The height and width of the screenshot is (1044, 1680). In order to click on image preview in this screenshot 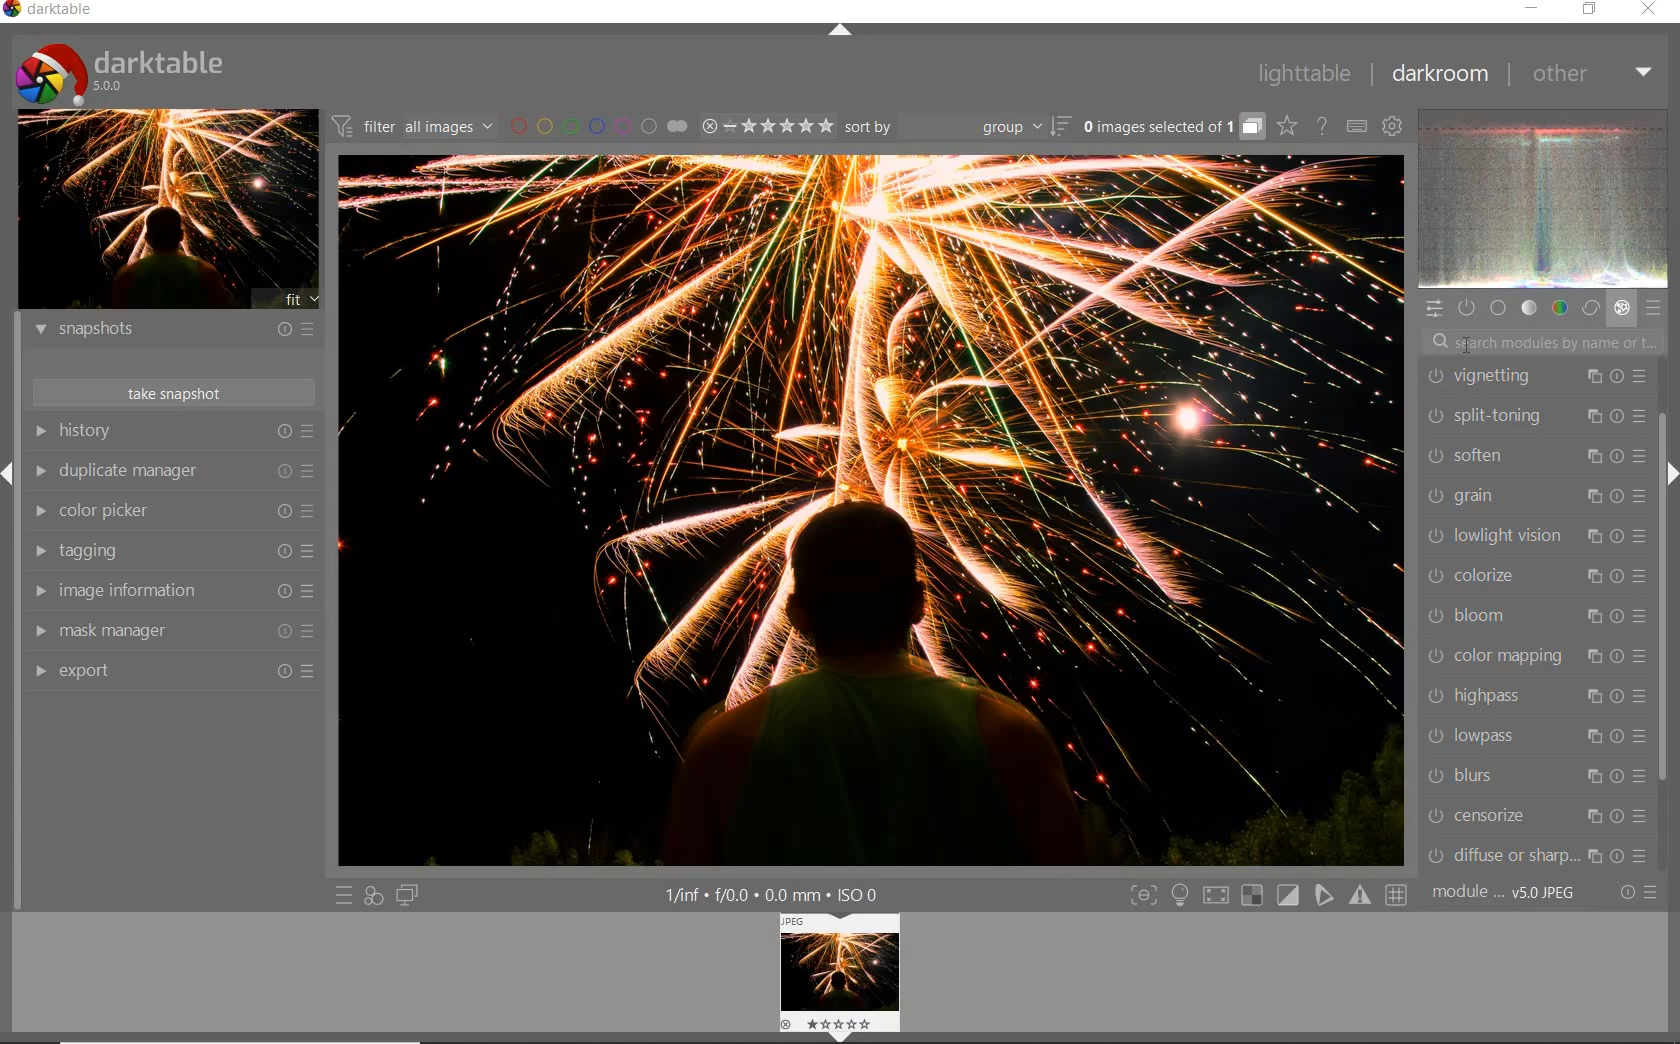, I will do `click(842, 977)`.